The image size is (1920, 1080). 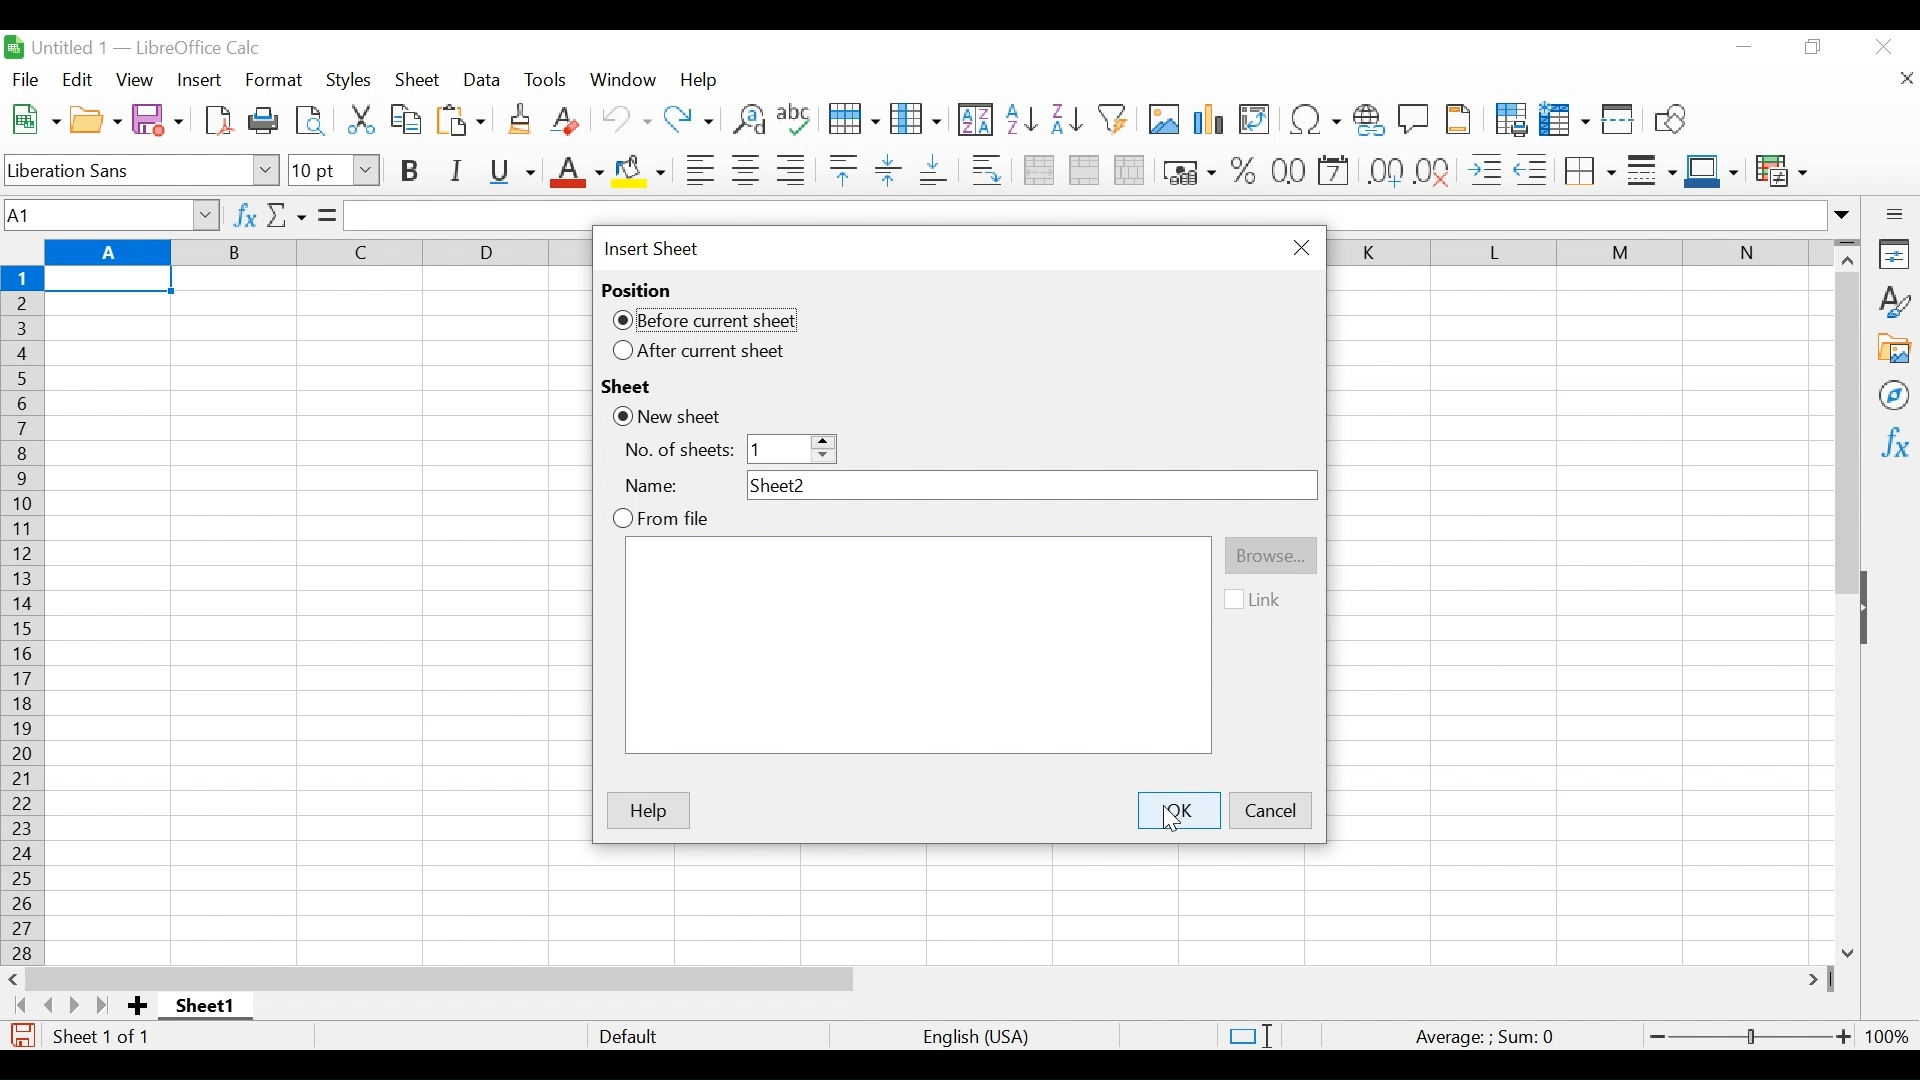 I want to click on Edit, so click(x=77, y=79).